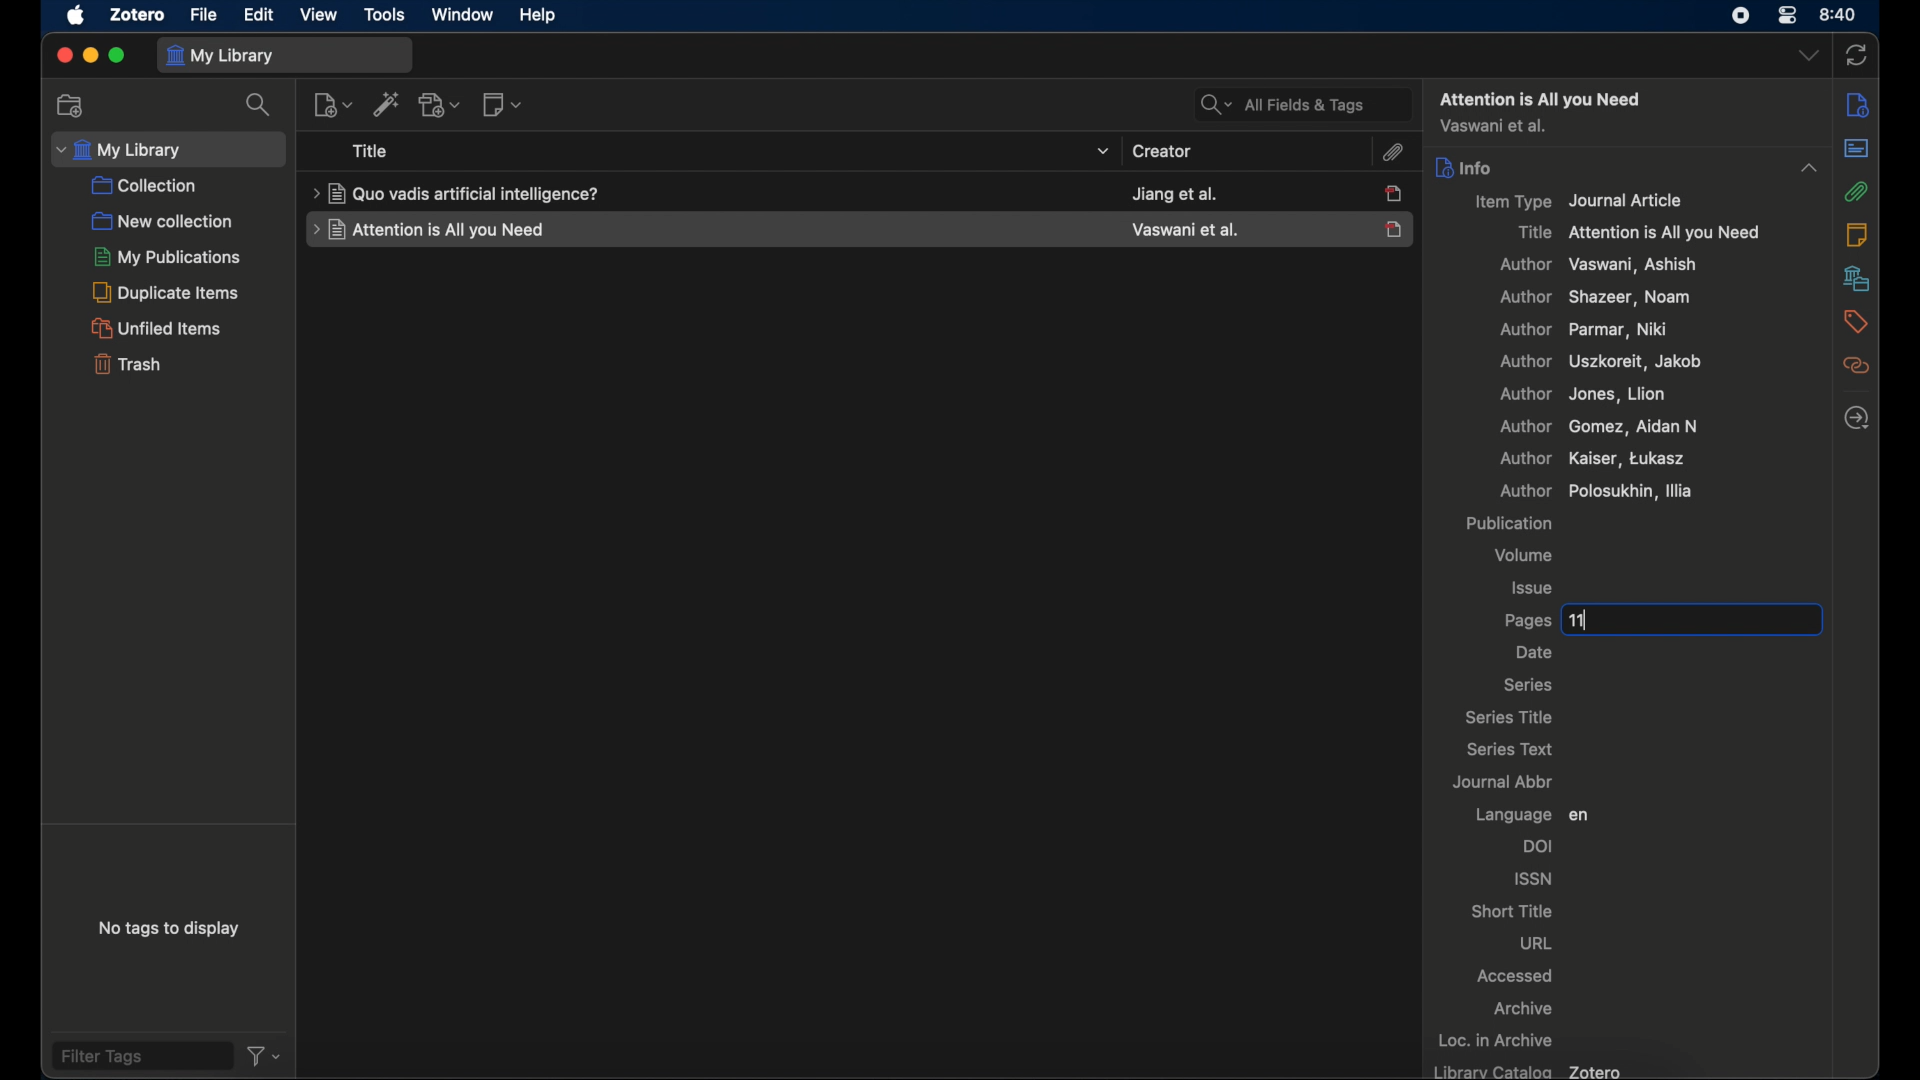 This screenshot has width=1920, height=1080. I want to click on url, so click(1537, 945).